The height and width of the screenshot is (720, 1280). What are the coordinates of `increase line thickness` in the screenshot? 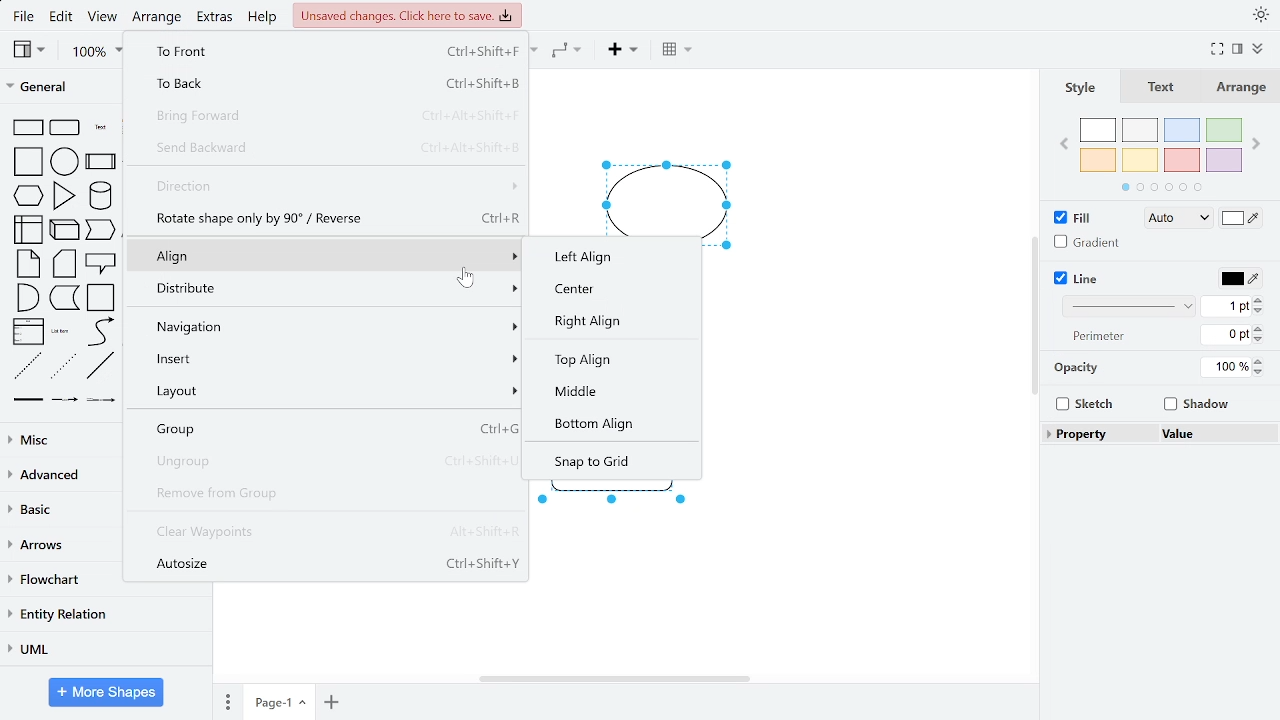 It's located at (1261, 299).